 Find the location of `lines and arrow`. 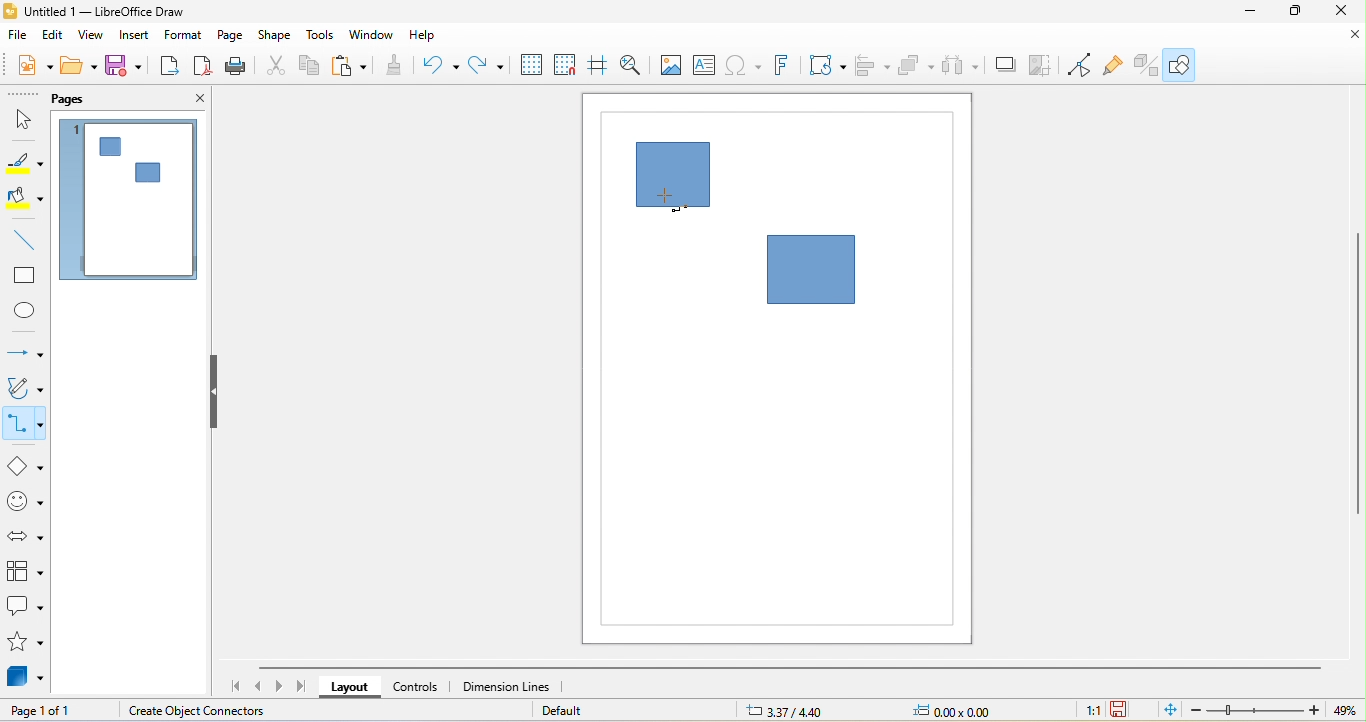

lines and arrow is located at coordinates (24, 352).